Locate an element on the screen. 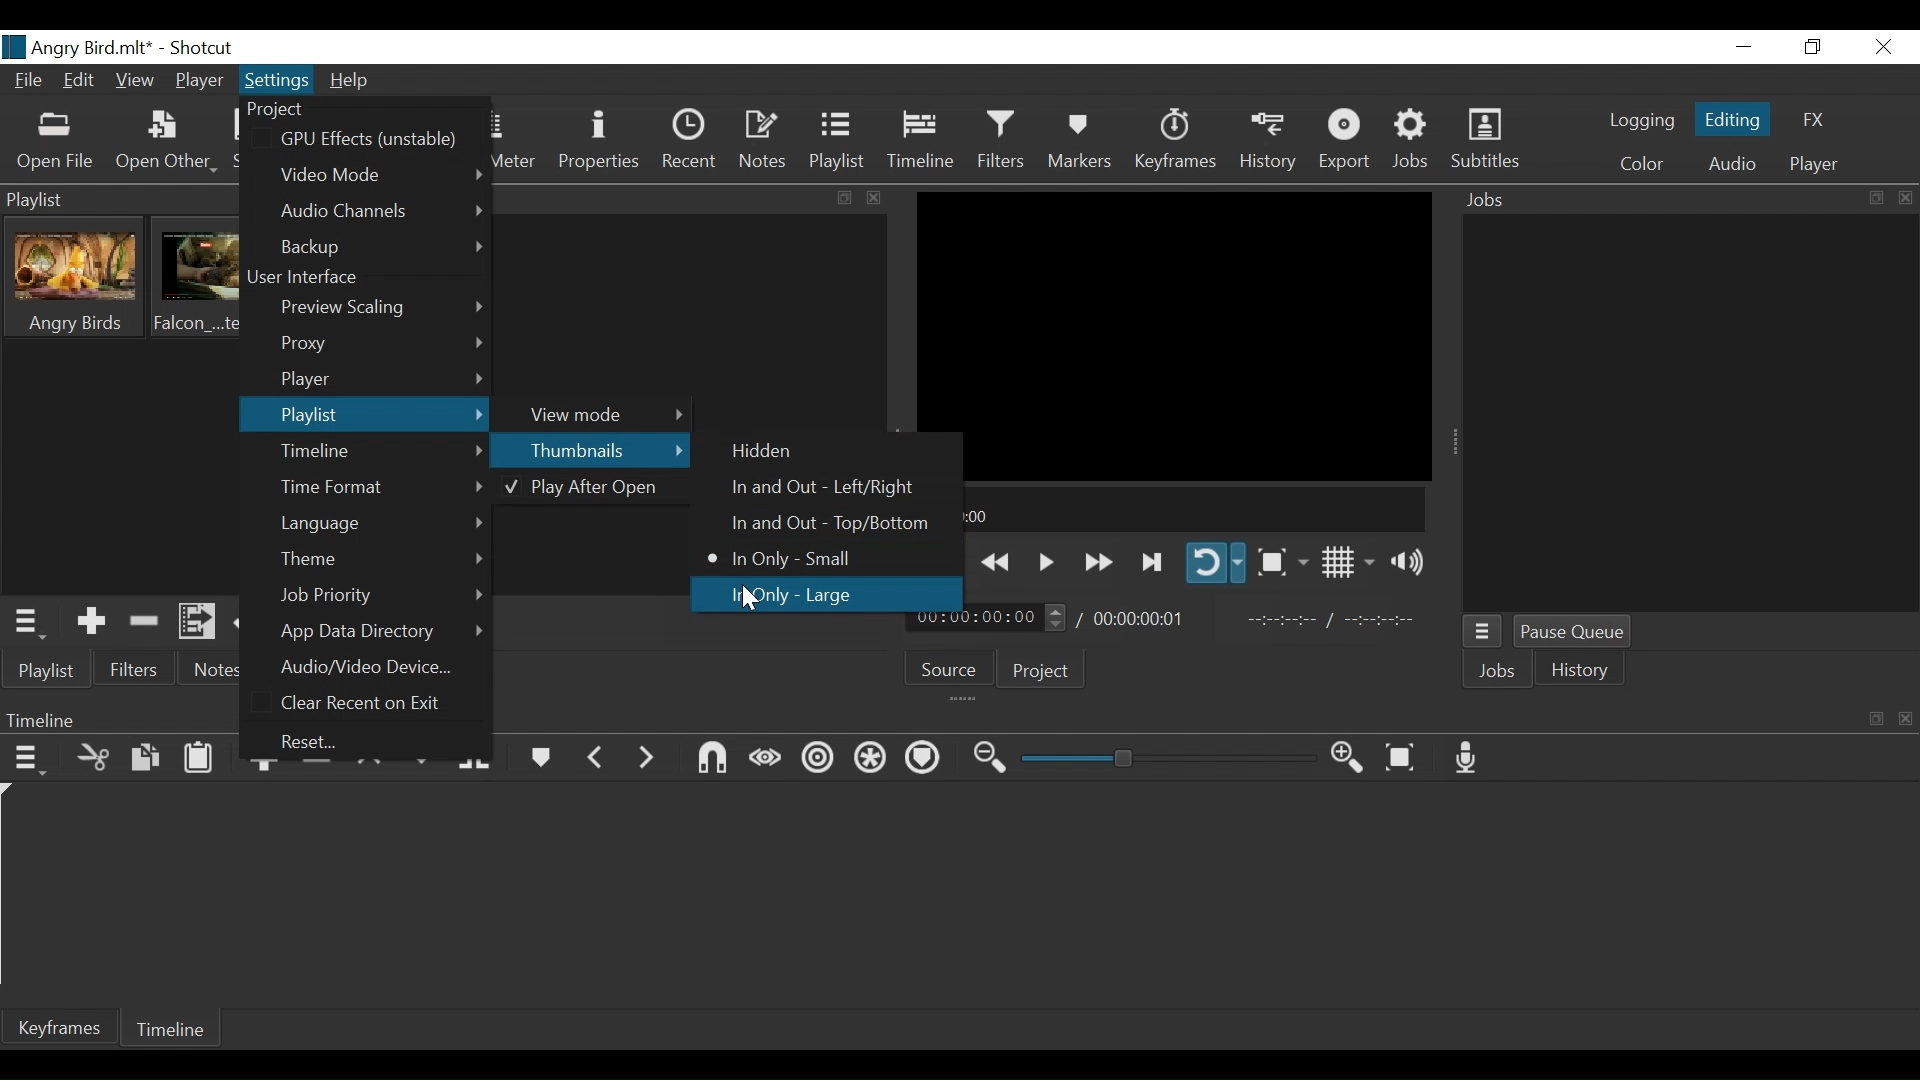  Clip is located at coordinates (76, 278).